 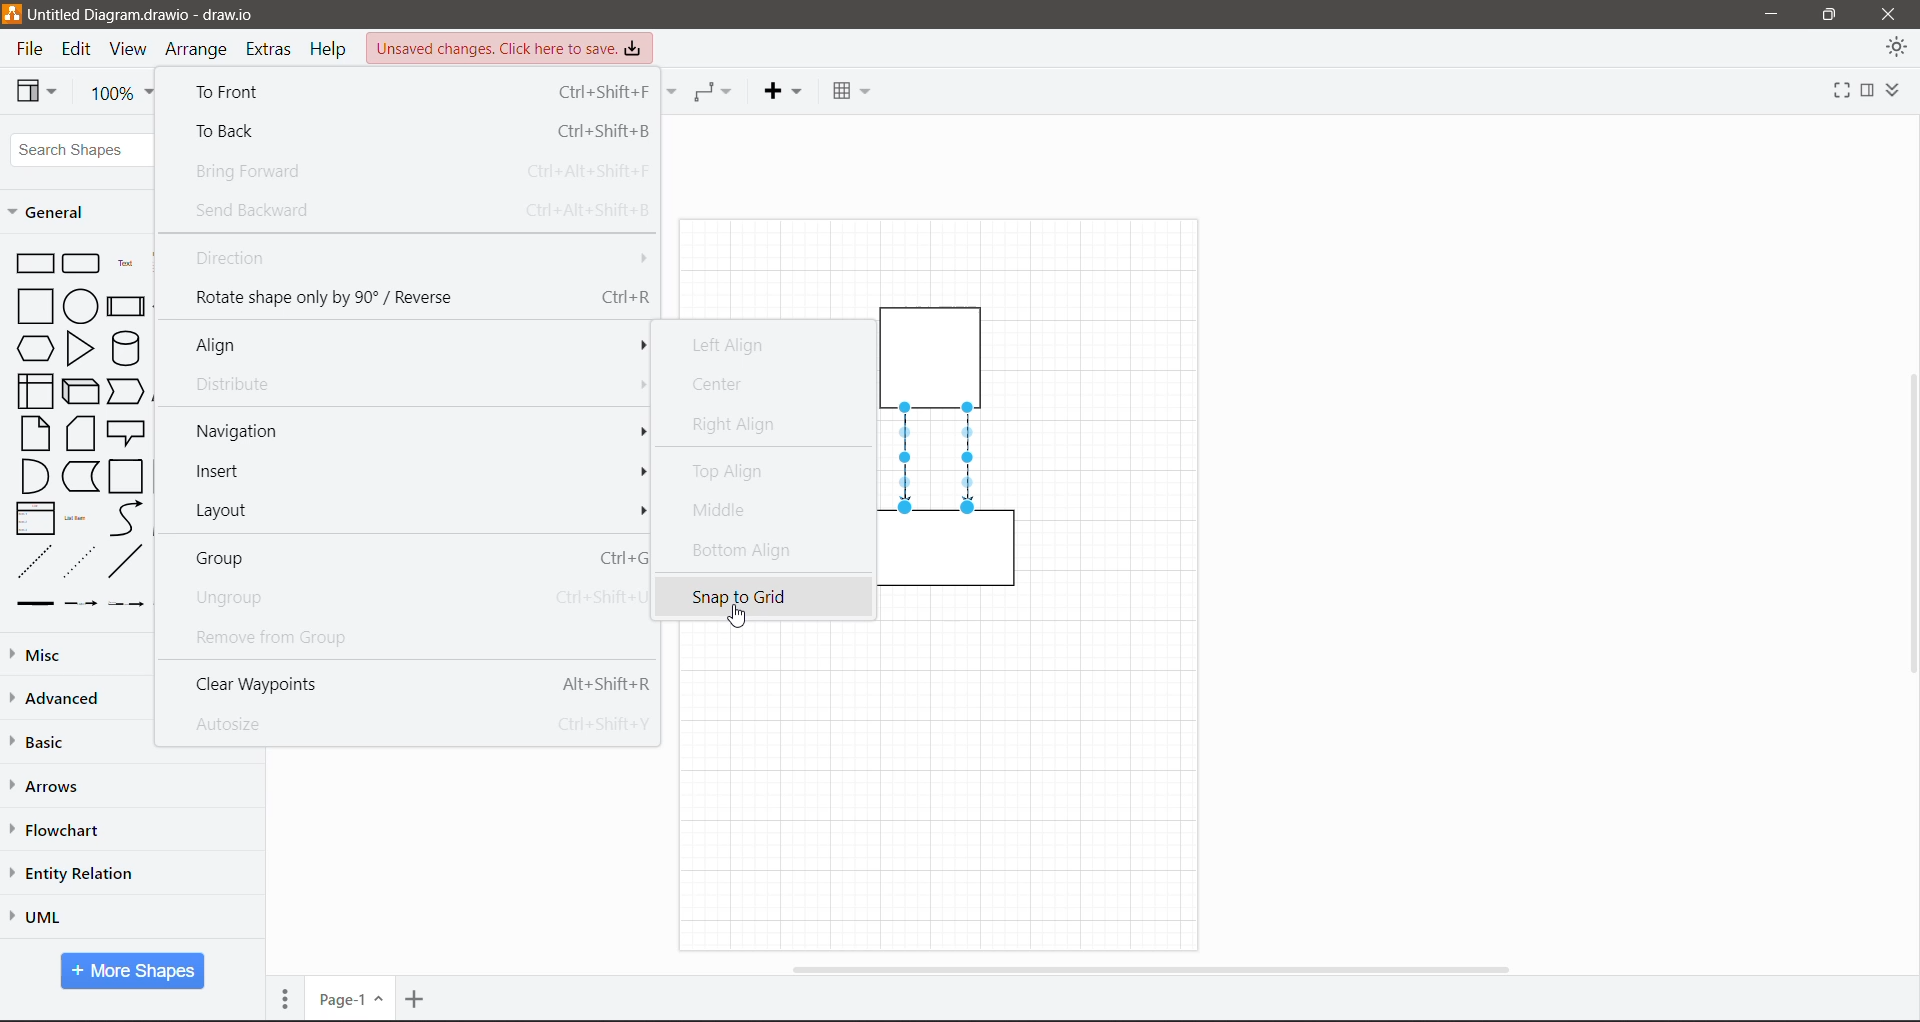 What do you see at coordinates (1867, 91) in the screenshot?
I see `Format` at bounding box center [1867, 91].